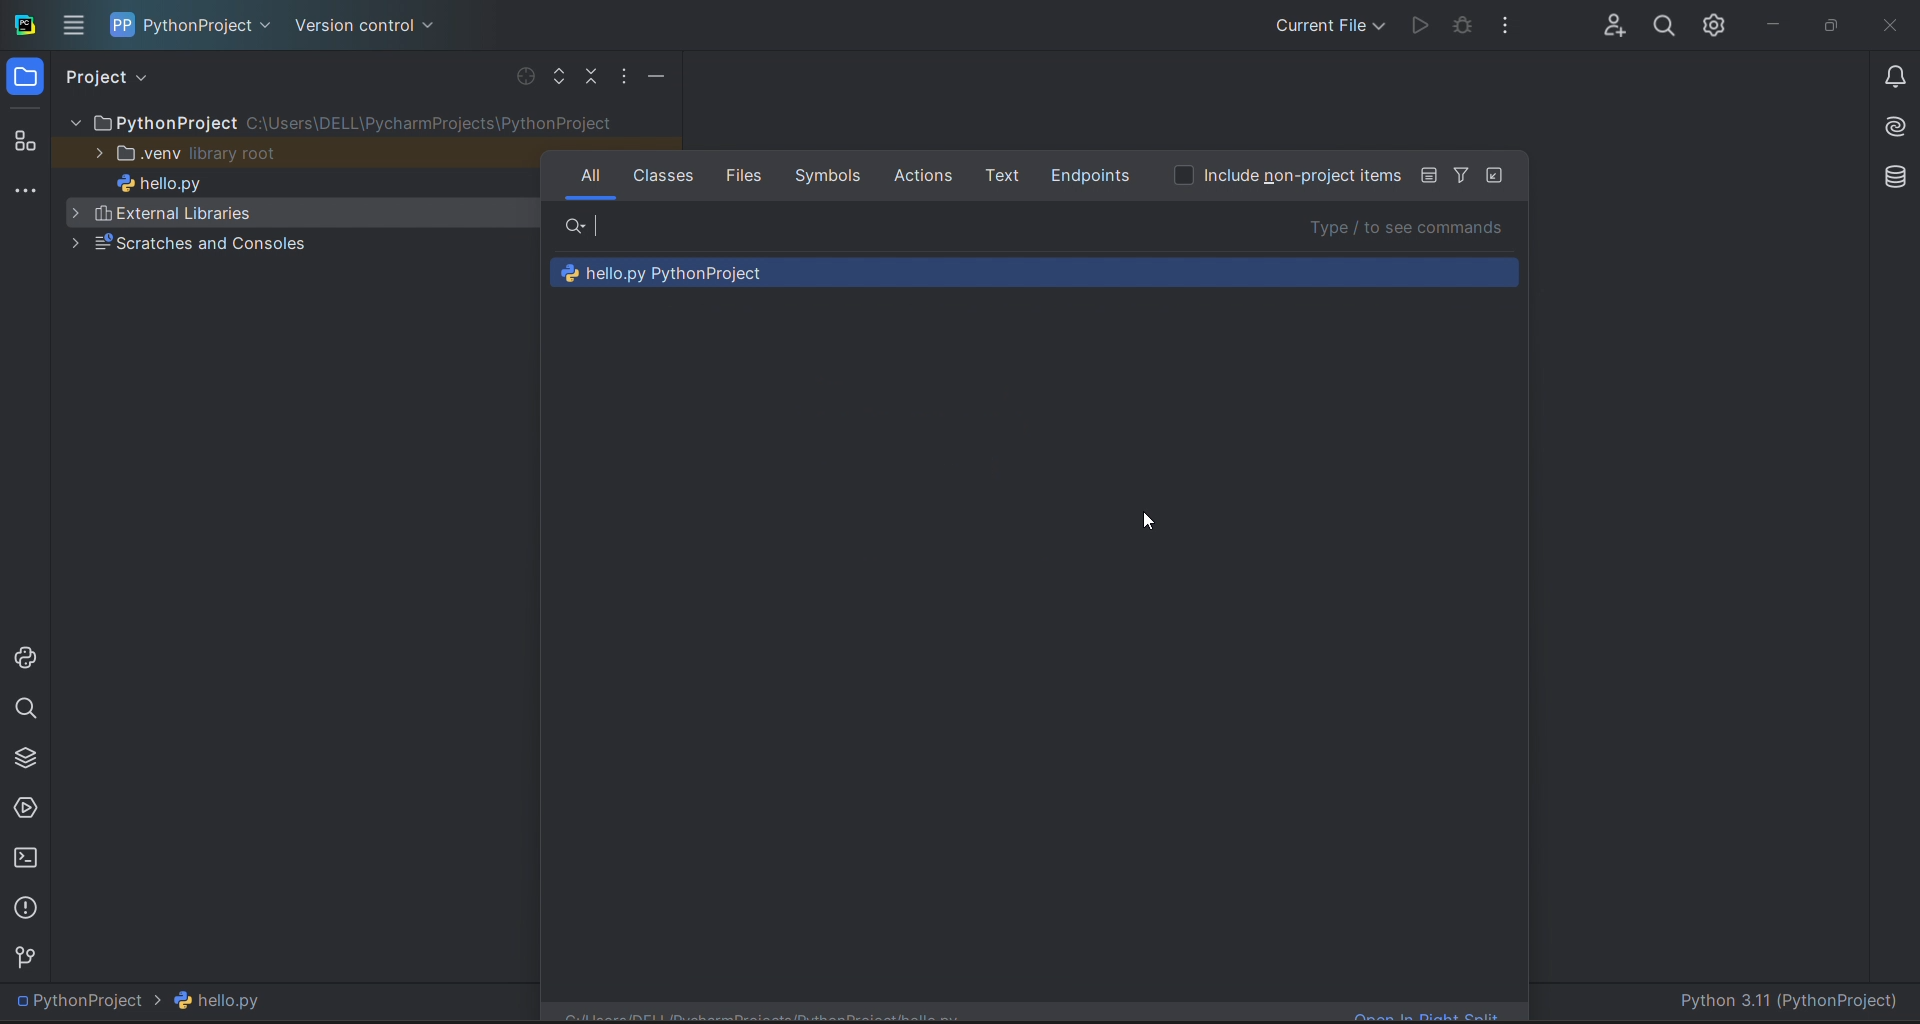 The width and height of the screenshot is (1920, 1024). Describe the element at coordinates (1770, 23) in the screenshot. I see `minimize` at that location.